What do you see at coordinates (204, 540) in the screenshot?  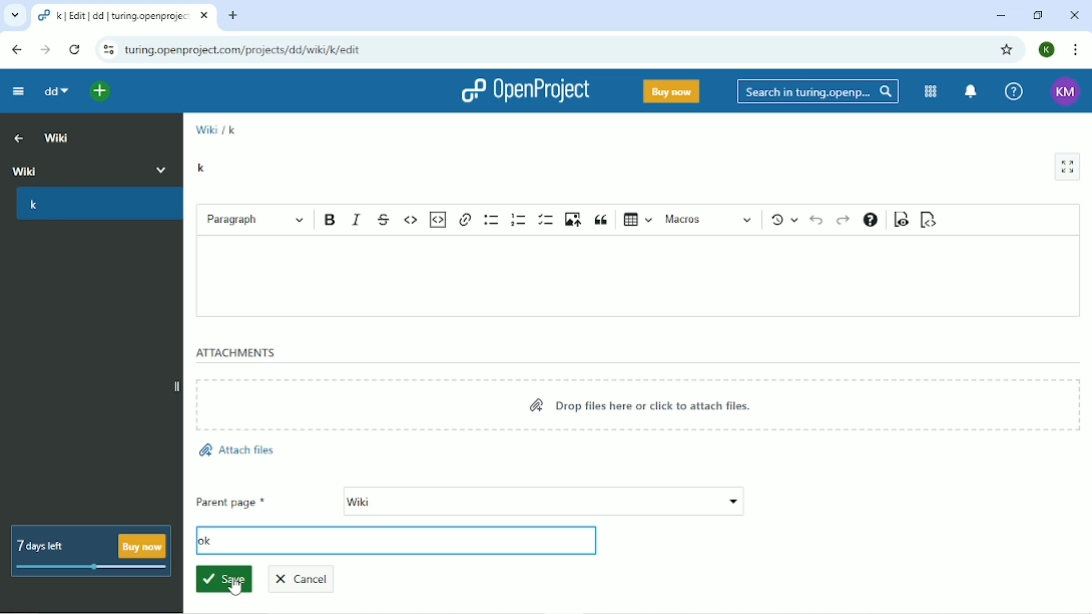 I see `ok` at bounding box center [204, 540].